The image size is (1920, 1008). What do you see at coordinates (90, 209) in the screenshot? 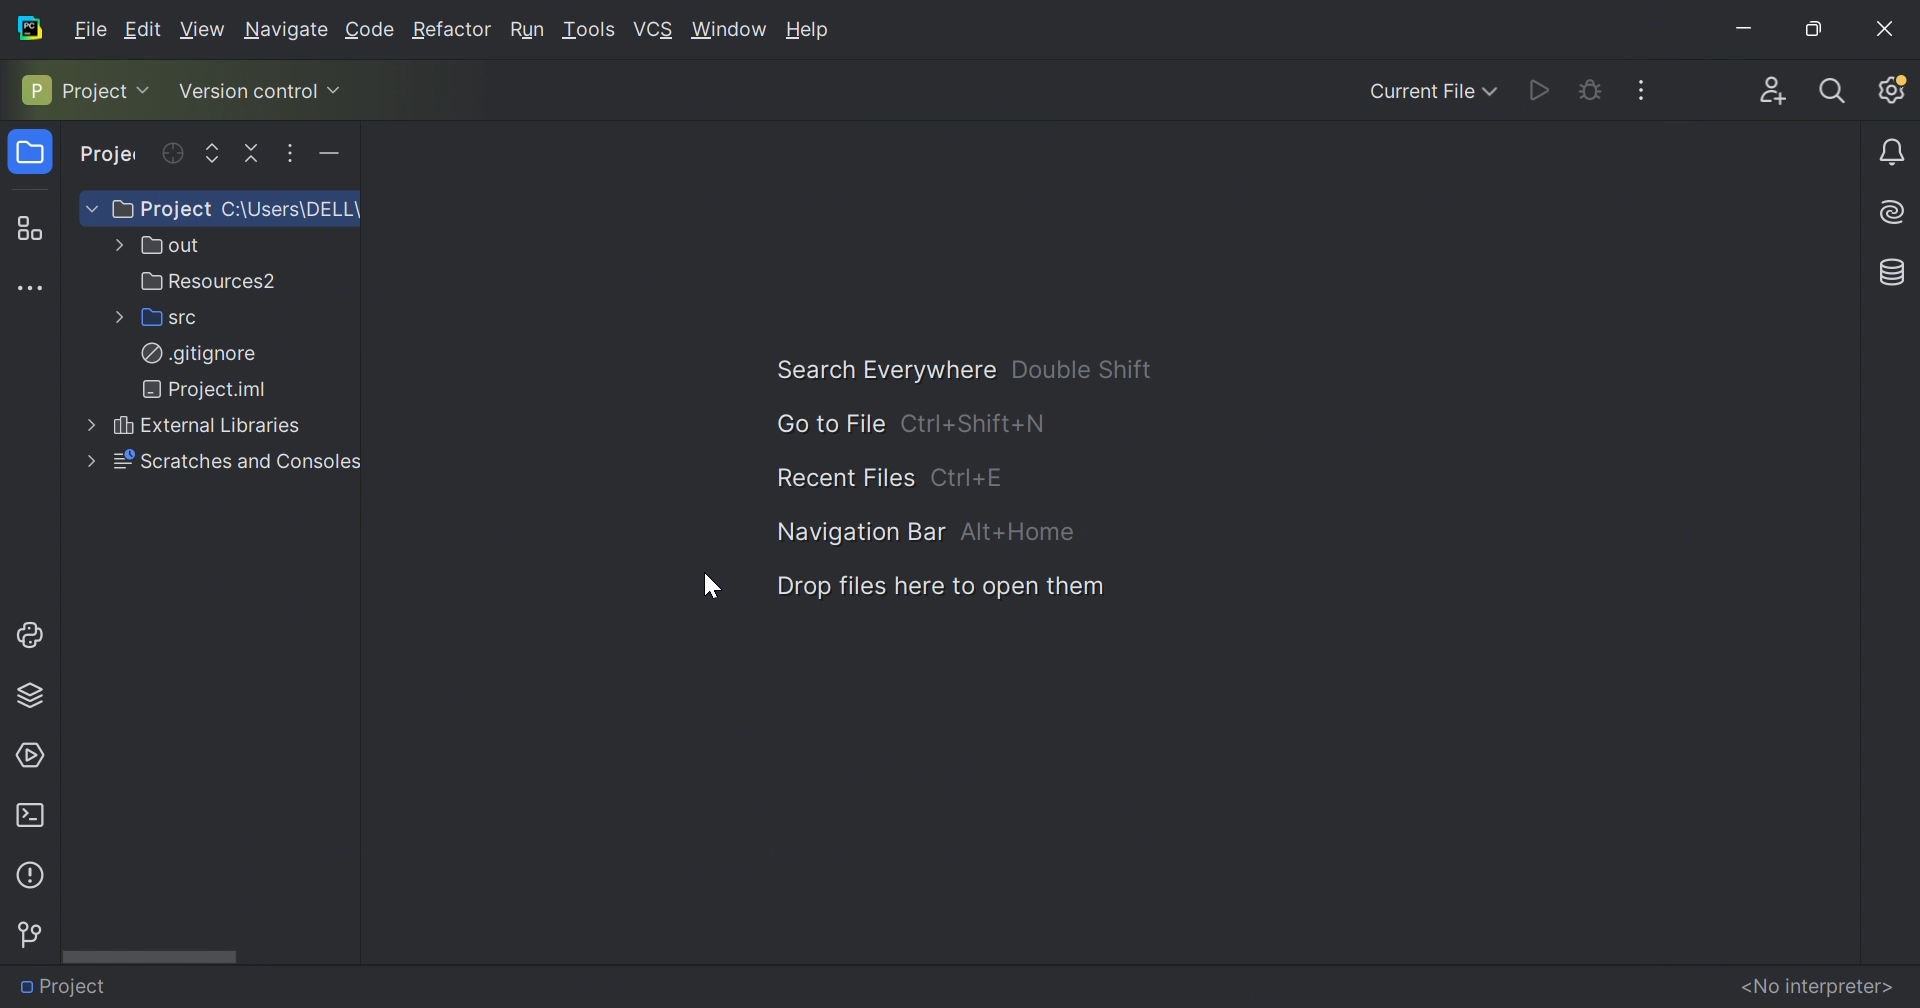
I see `Drop Down` at bounding box center [90, 209].